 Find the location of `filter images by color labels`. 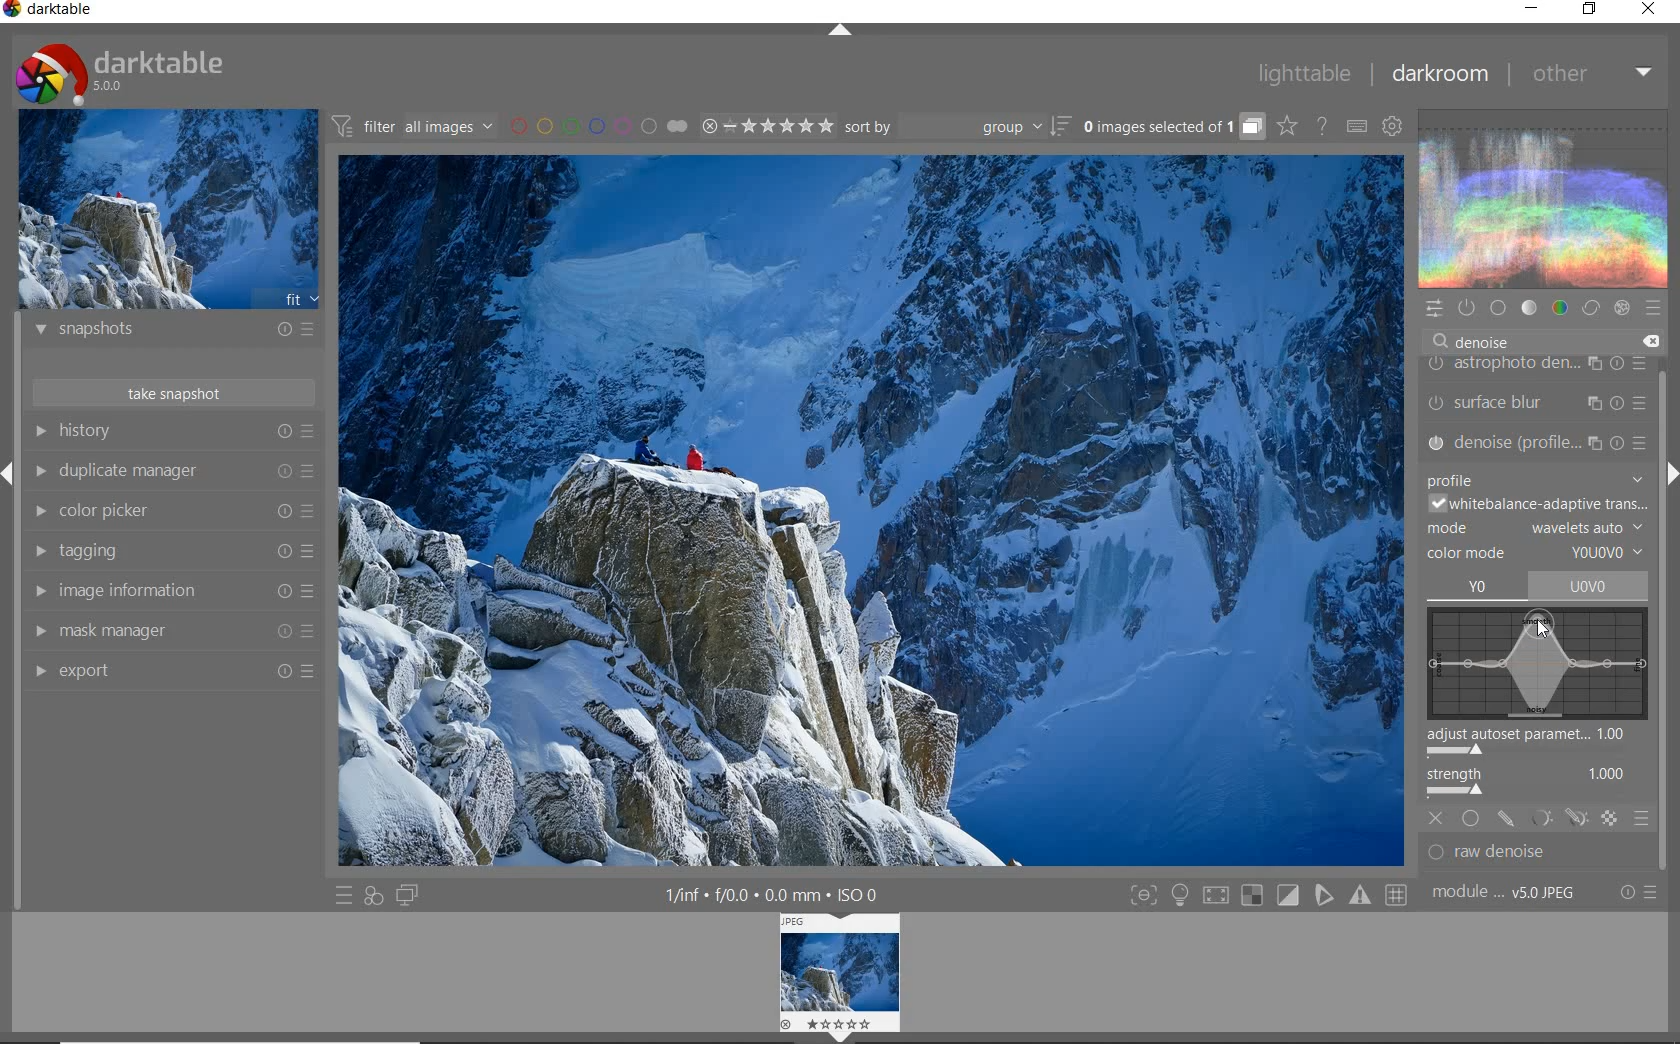

filter images by color labels is located at coordinates (599, 125).